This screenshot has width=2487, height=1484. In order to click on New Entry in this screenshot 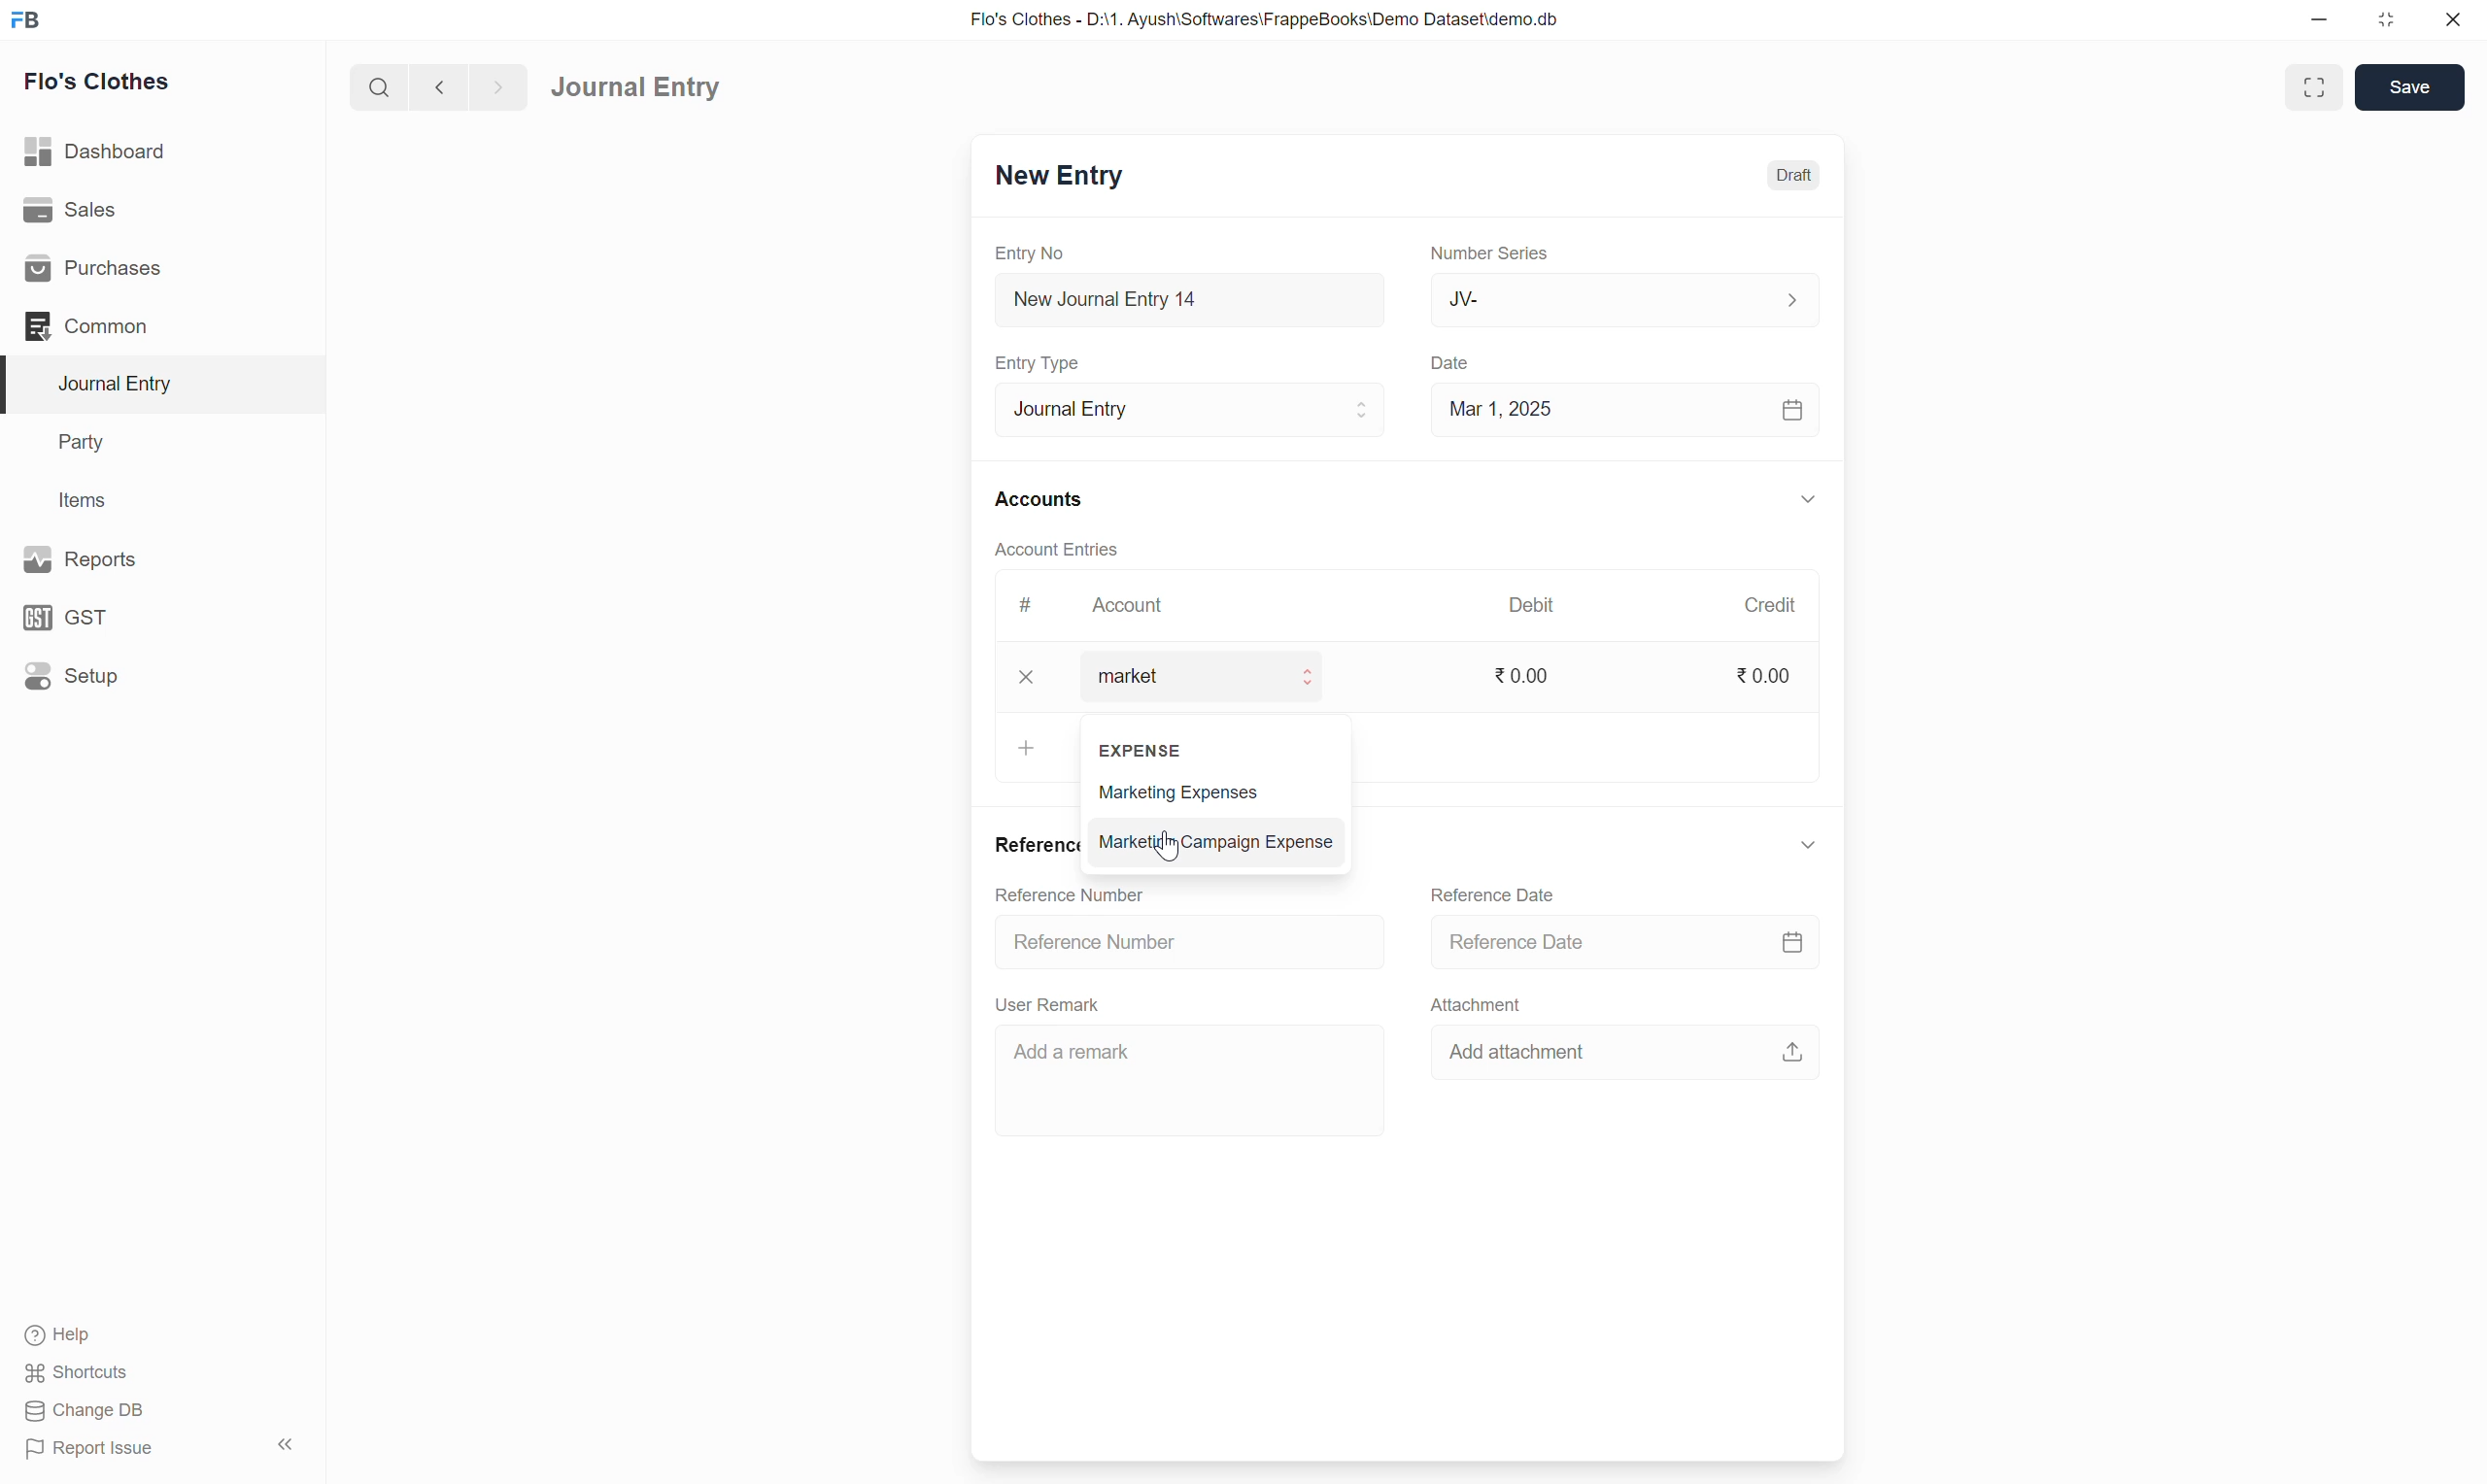, I will do `click(1059, 173)`.